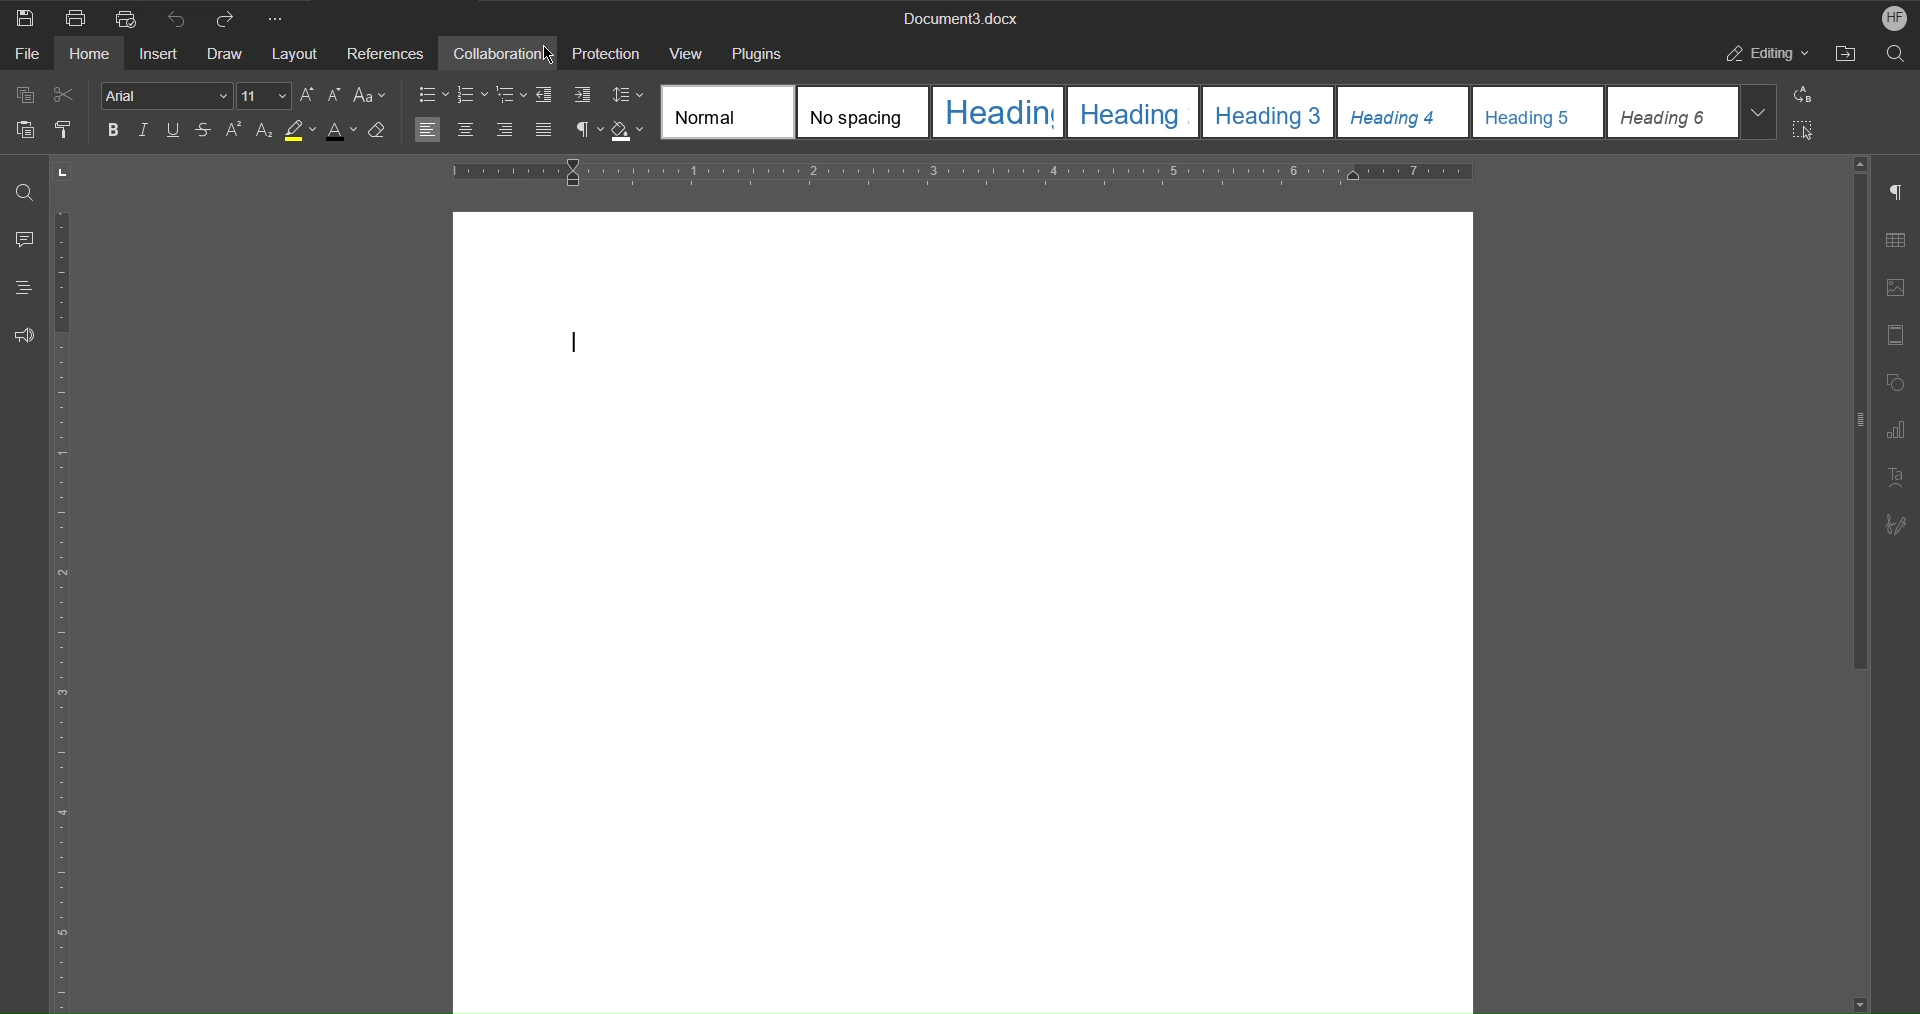 The width and height of the screenshot is (1920, 1014). Describe the element at coordinates (1811, 130) in the screenshot. I see `Select All` at that location.